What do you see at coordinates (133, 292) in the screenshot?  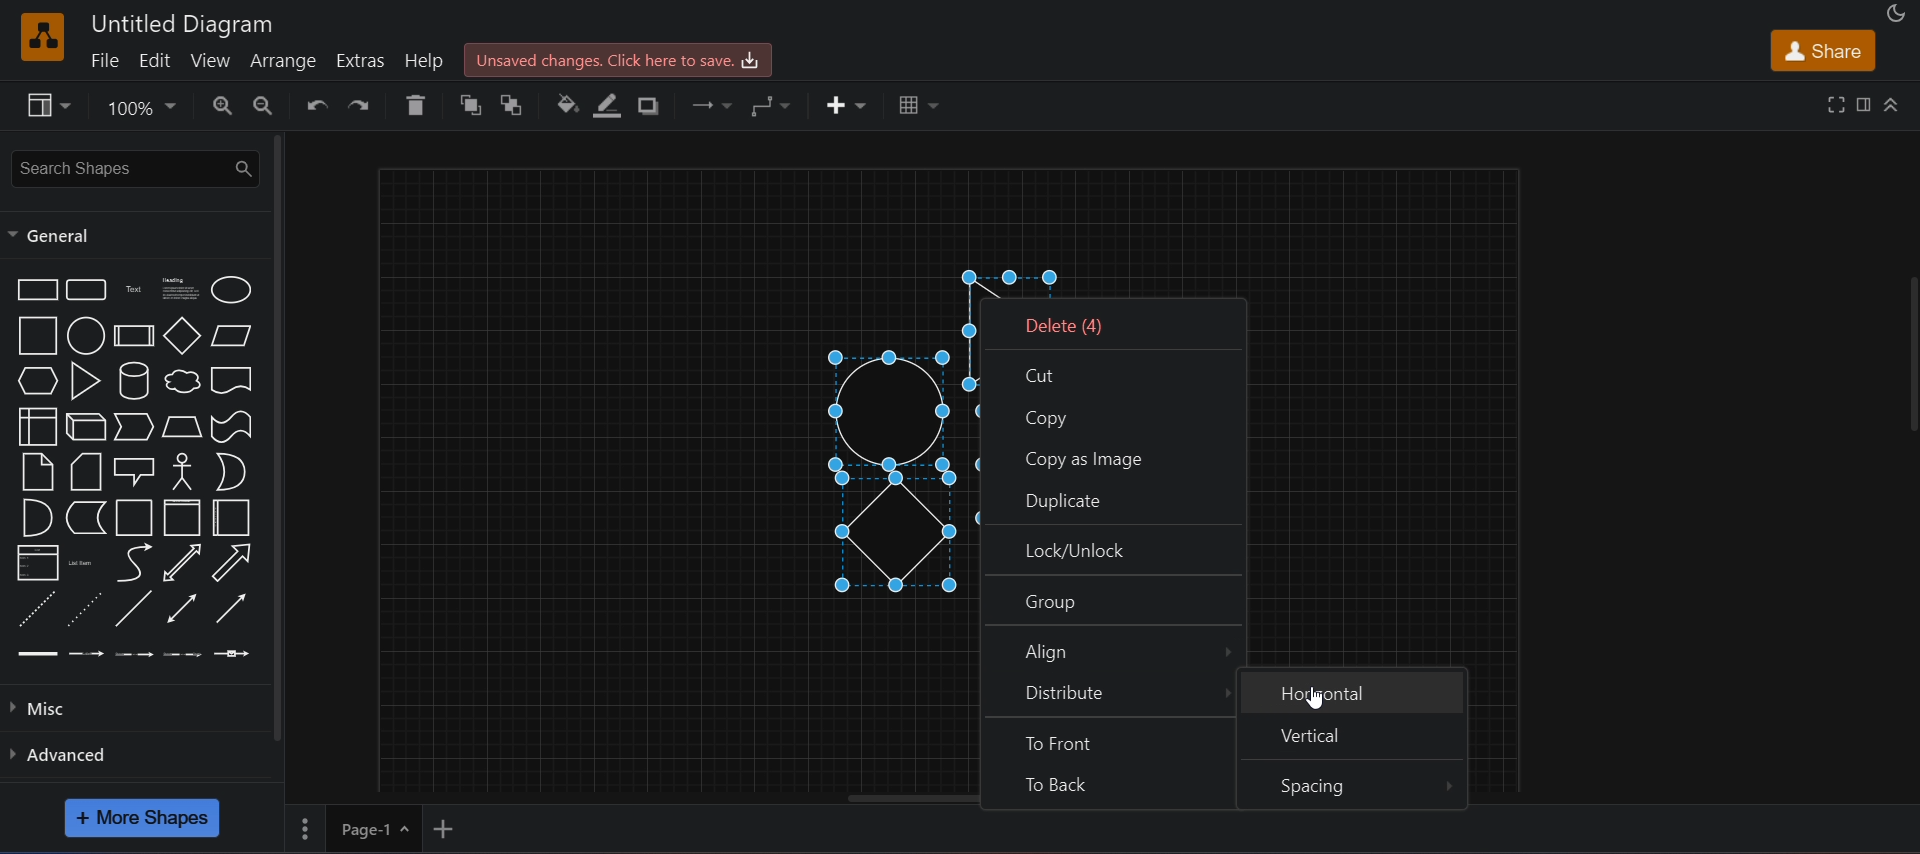 I see `text` at bounding box center [133, 292].